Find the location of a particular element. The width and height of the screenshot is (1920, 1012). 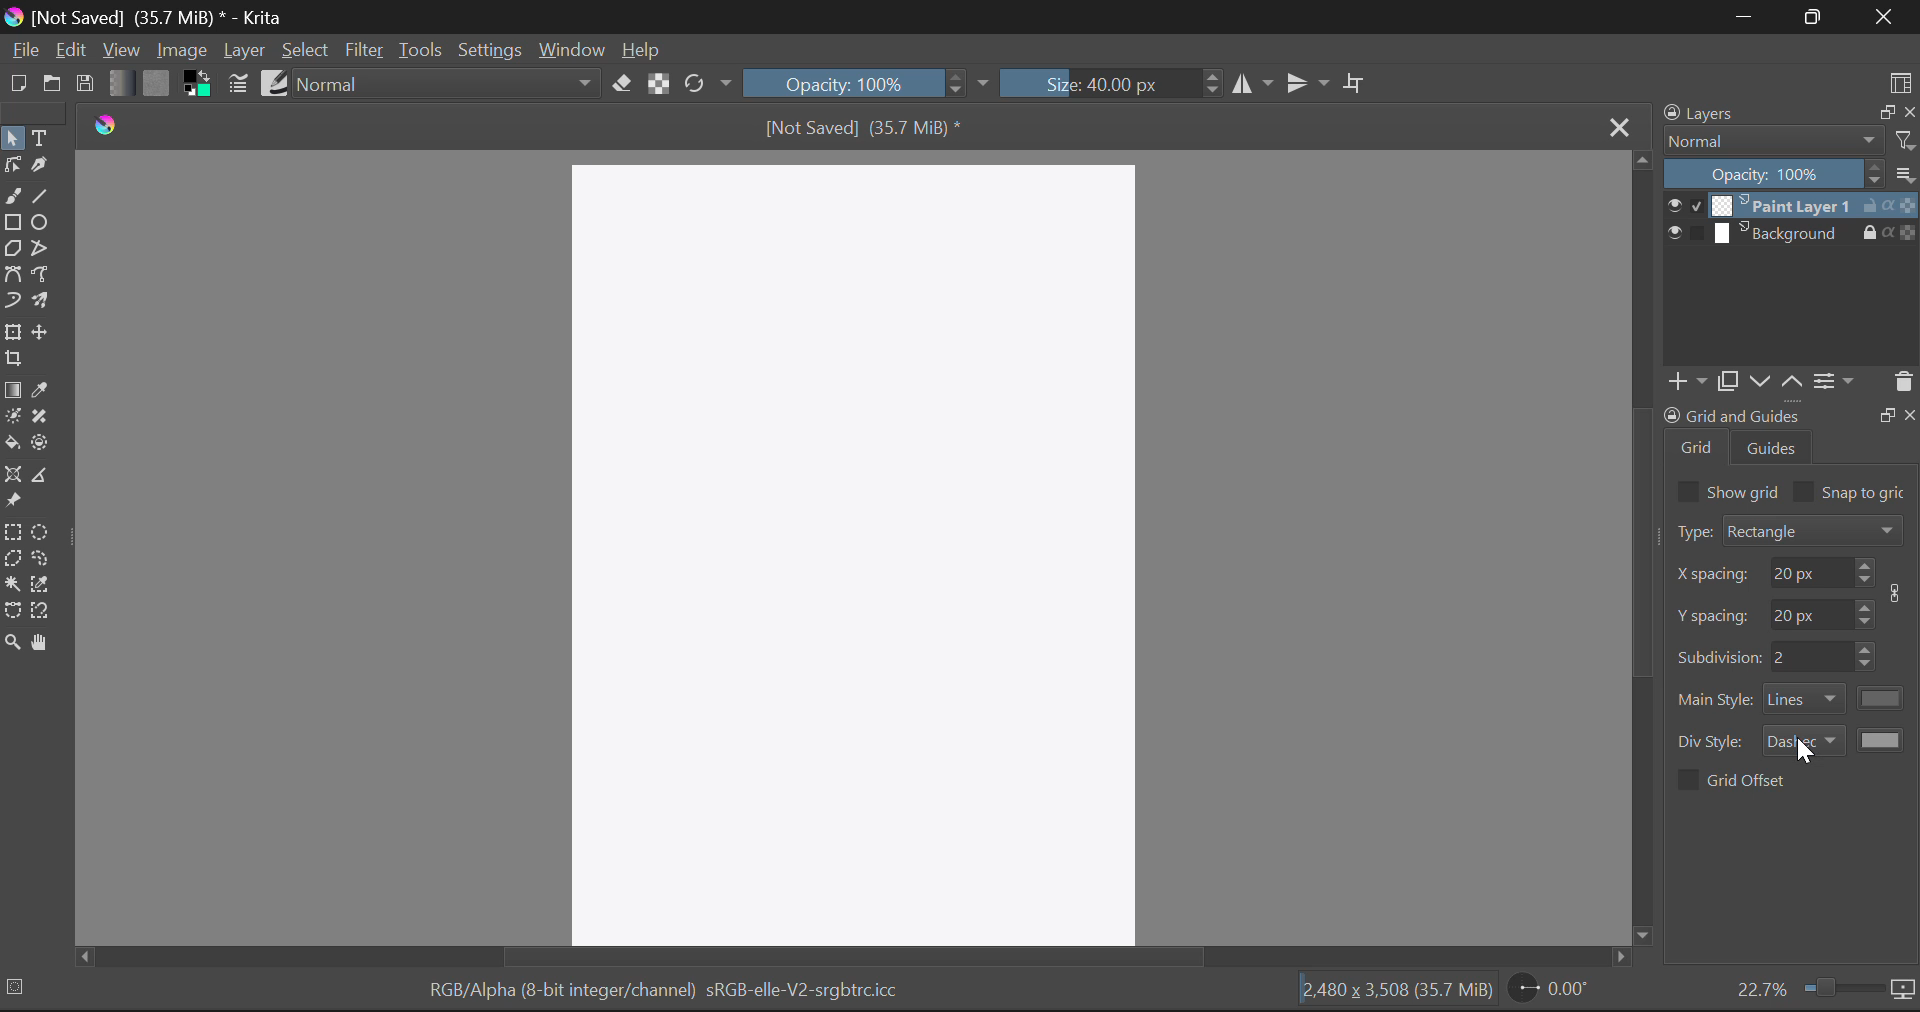

Polyline is located at coordinates (47, 250).